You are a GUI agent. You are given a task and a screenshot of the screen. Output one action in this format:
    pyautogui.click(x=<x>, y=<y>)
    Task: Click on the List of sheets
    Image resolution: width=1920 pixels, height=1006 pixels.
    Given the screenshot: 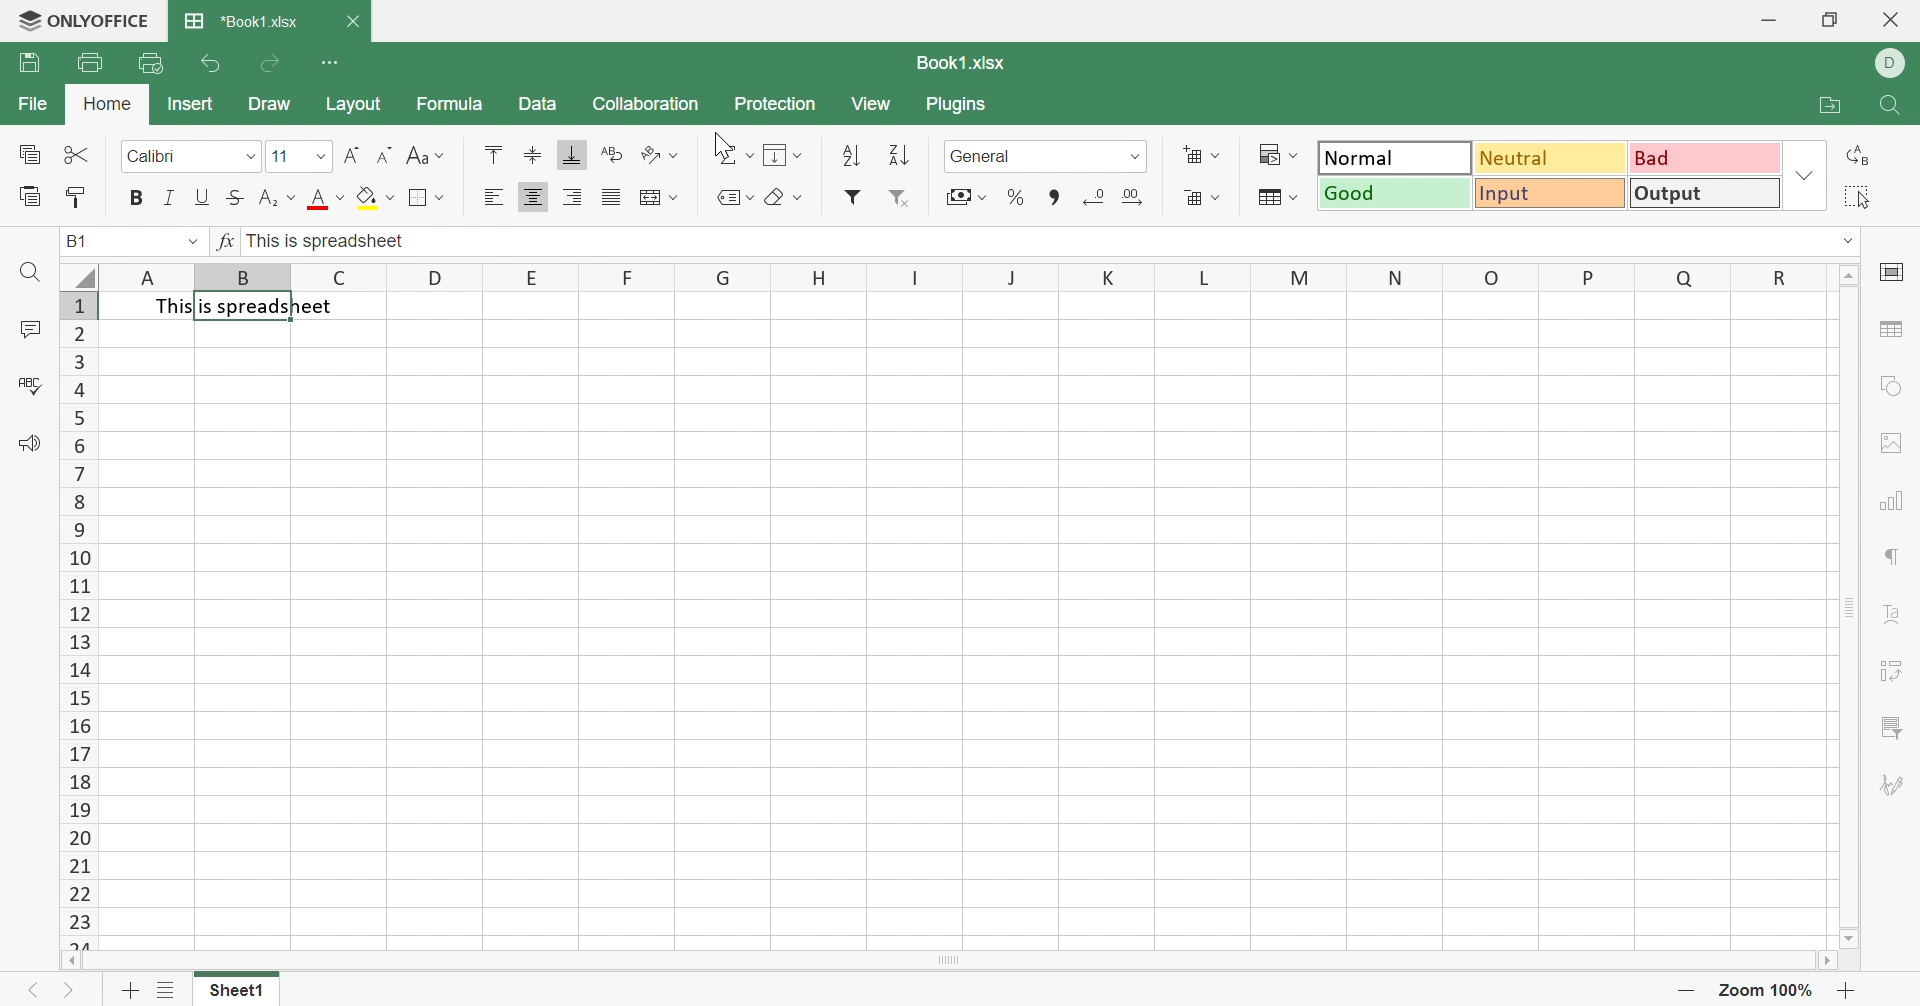 What is the action you would take?
    pyautogui.click(x=167, y=990)
    